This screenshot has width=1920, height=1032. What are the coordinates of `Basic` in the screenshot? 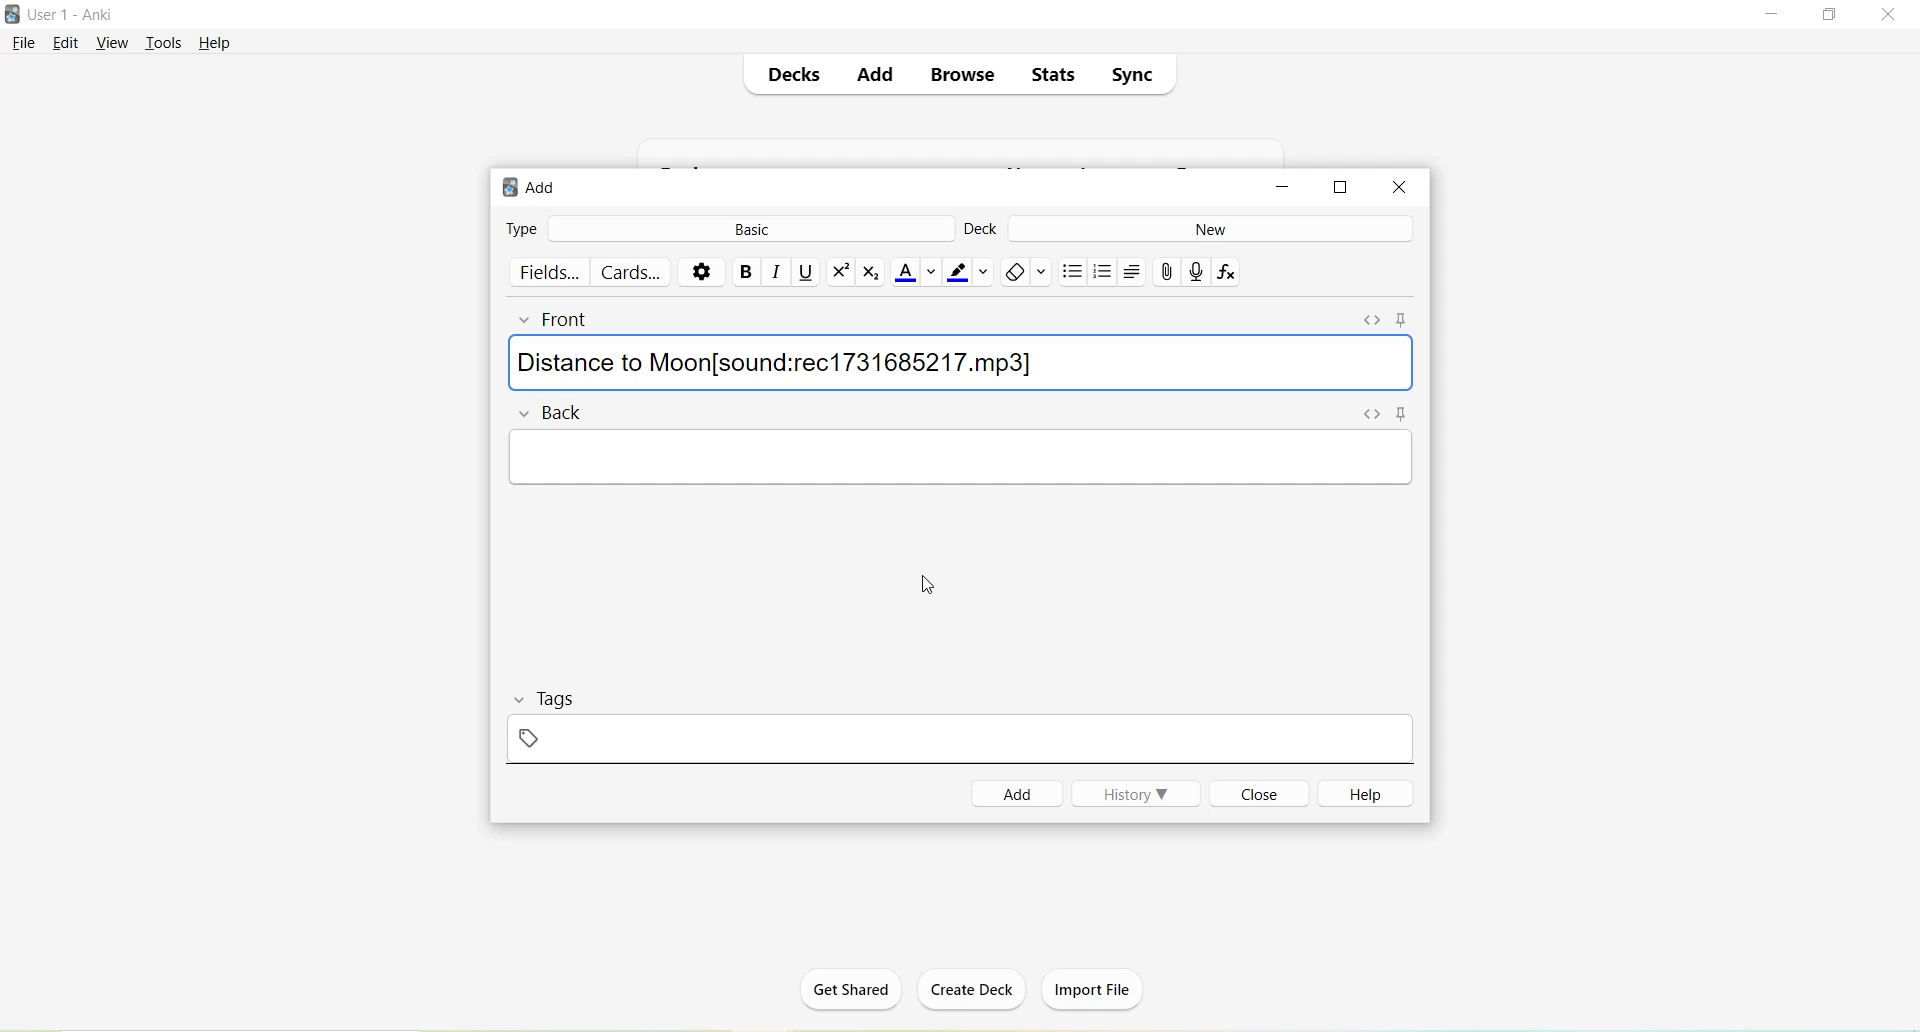 It's located at (747, 230).